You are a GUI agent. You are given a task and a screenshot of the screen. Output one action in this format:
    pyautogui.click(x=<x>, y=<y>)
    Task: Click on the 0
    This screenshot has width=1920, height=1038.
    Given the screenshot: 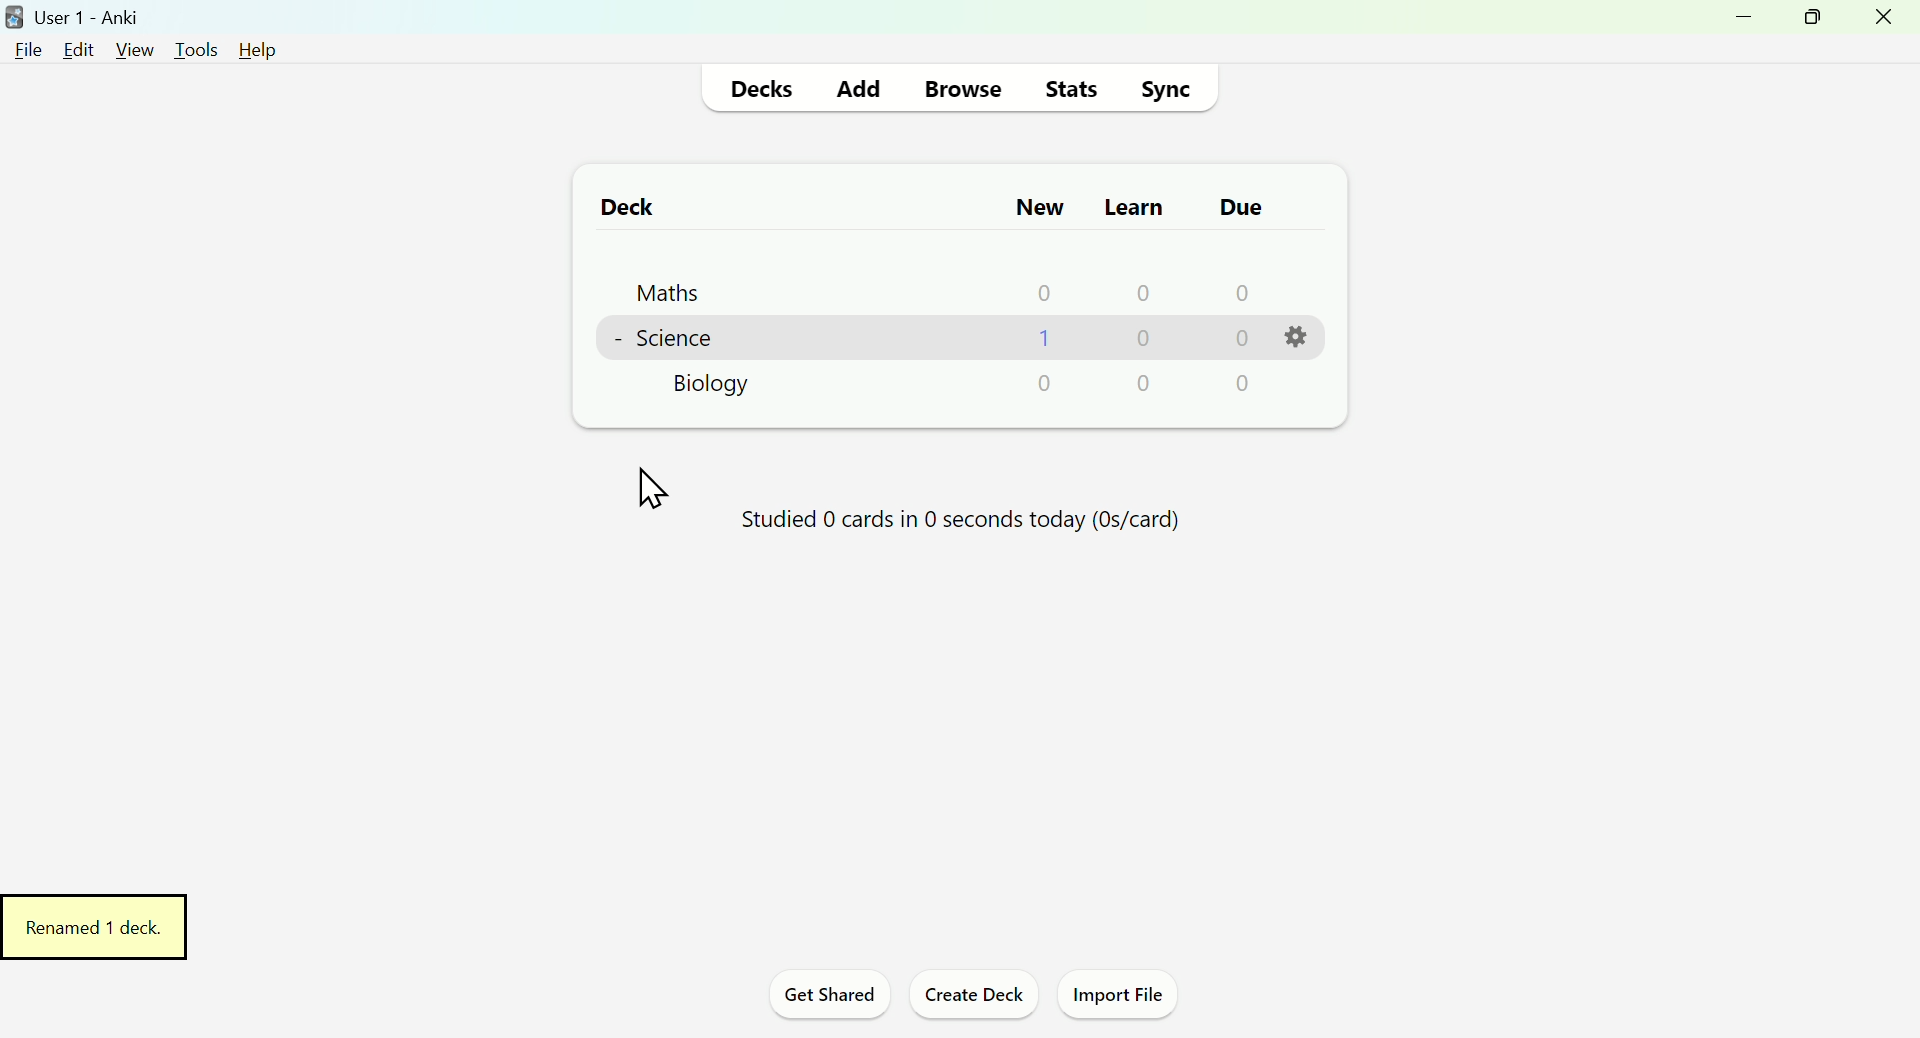 What is the action you would take?
    pyautogui.click(x=1238, y=339)
    